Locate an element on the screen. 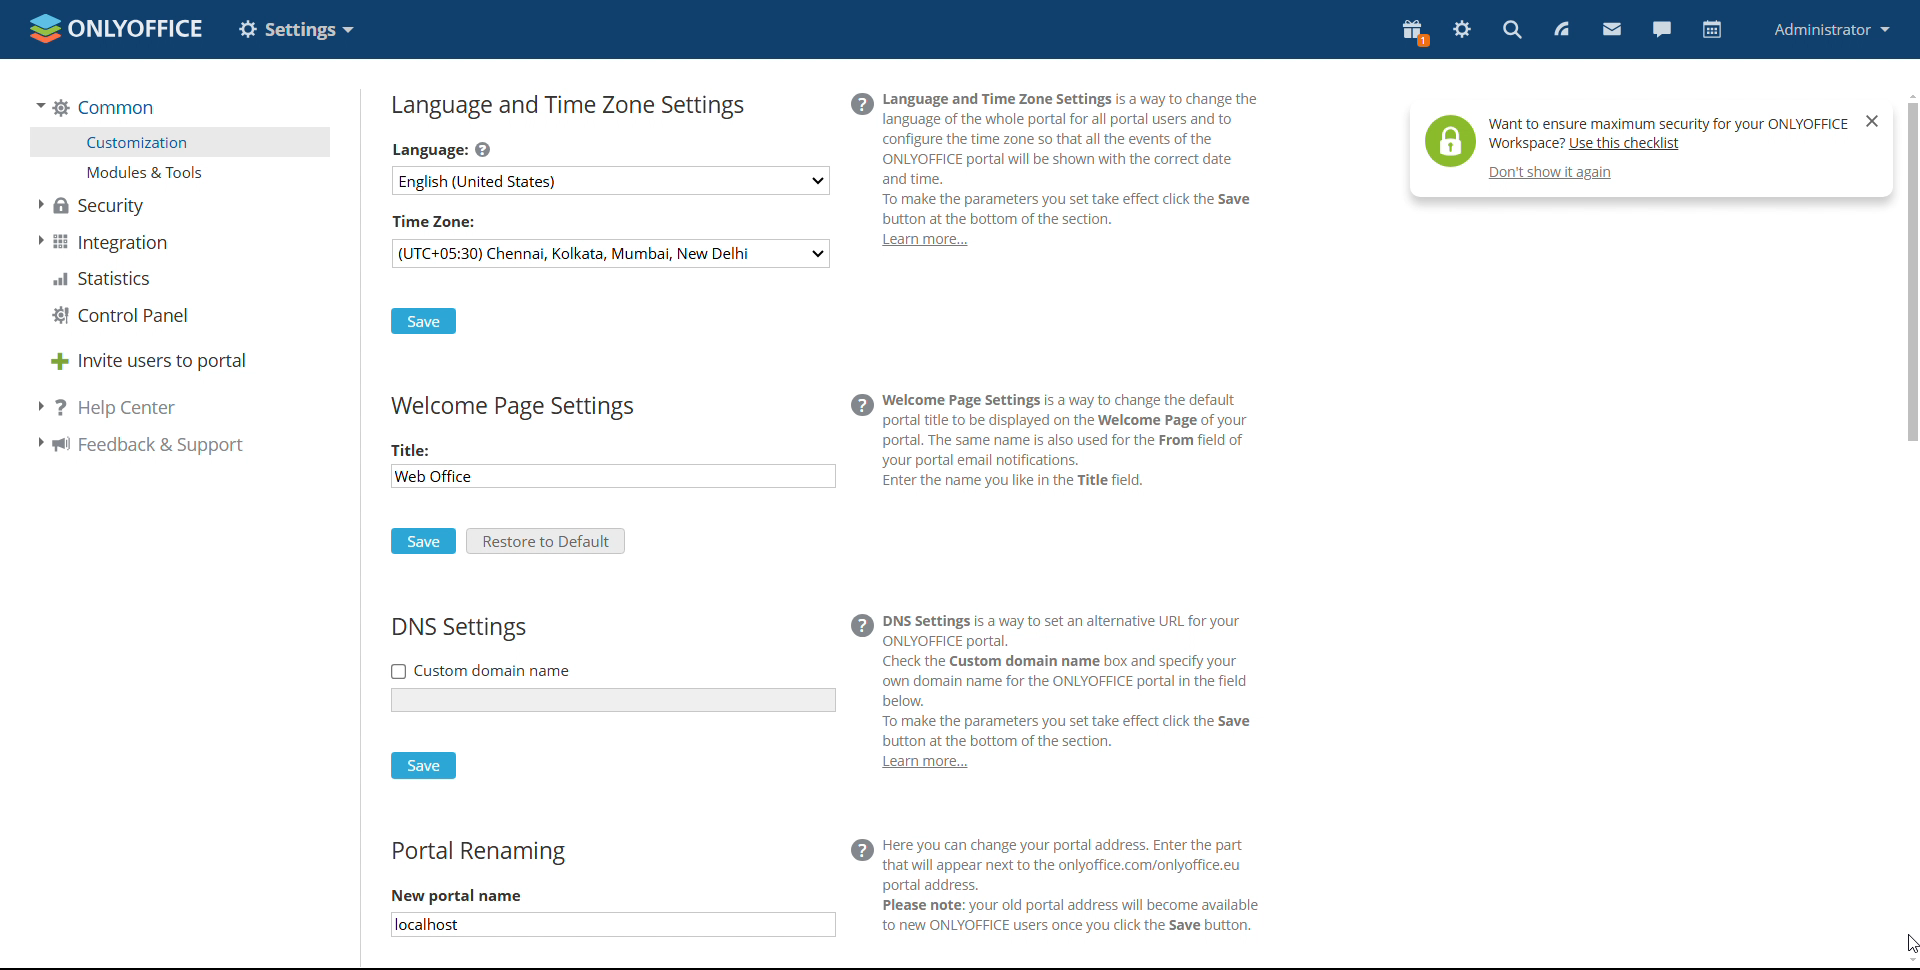 This screenshot has width=1920, height=970. (@ Language and Time Zone Settings is a way to change the
language of the whole portal for all portal users and to
configure the time zone so that all the events of the
'ONLYOFFICE portal will be shown with the correct date

| and time.
To make the parameters you set take effect click the Save
button at the bottom of the section. is located at coordinates (1071, 156).